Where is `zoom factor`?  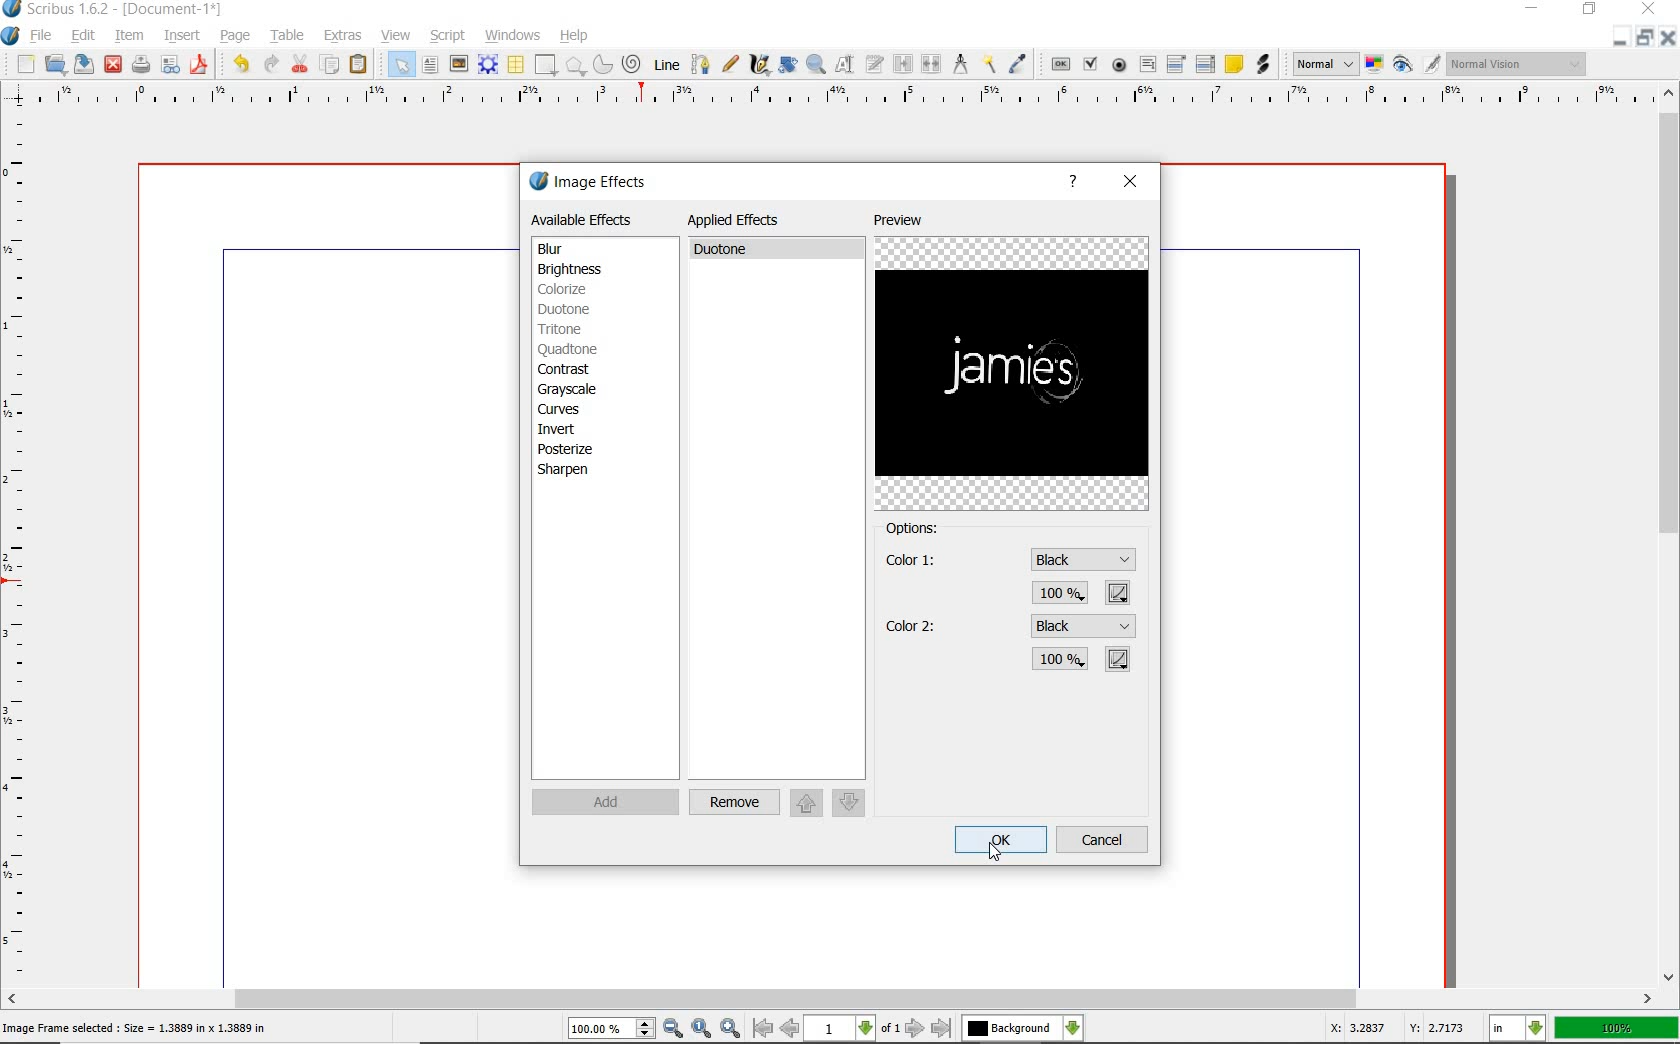
zoom factor is located at coordinates (1617, 1029).